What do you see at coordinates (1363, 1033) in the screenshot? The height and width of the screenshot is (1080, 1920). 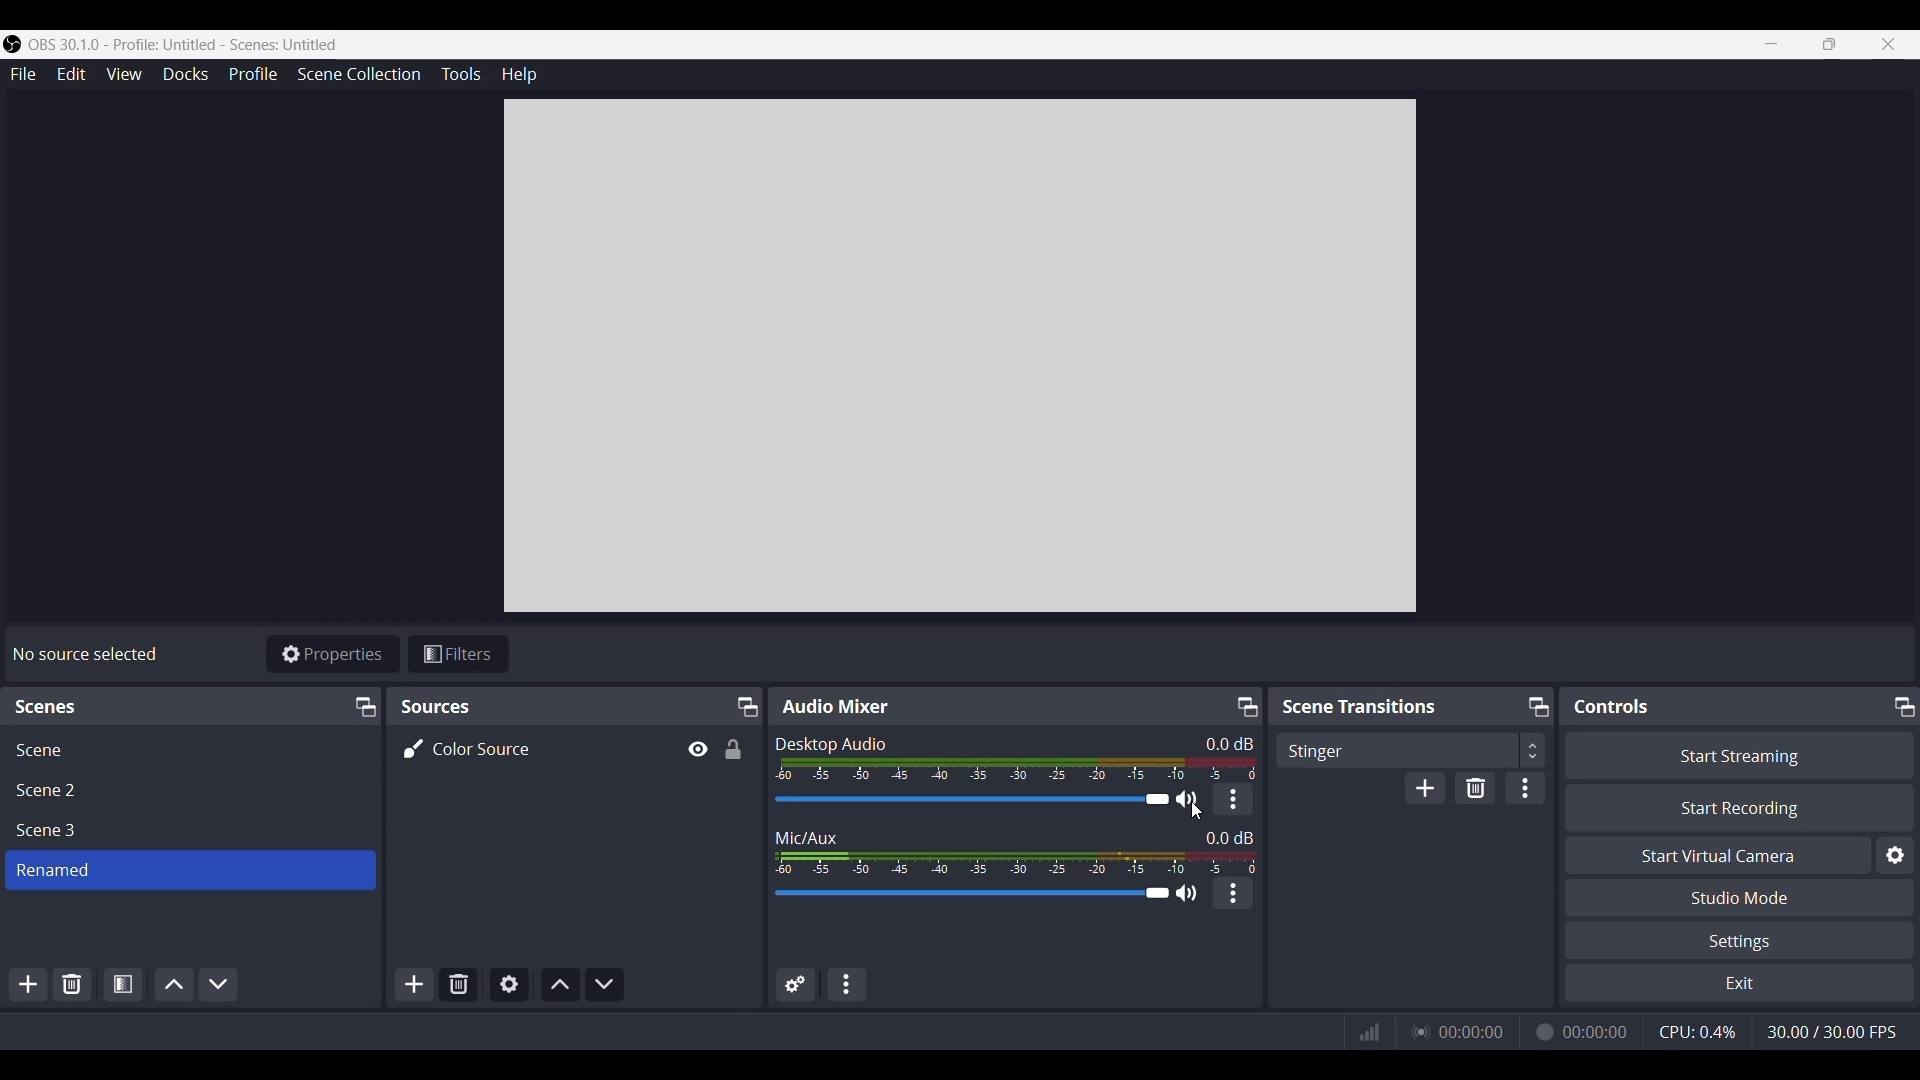 I see `Network` at bounding box center [1363, 1033].